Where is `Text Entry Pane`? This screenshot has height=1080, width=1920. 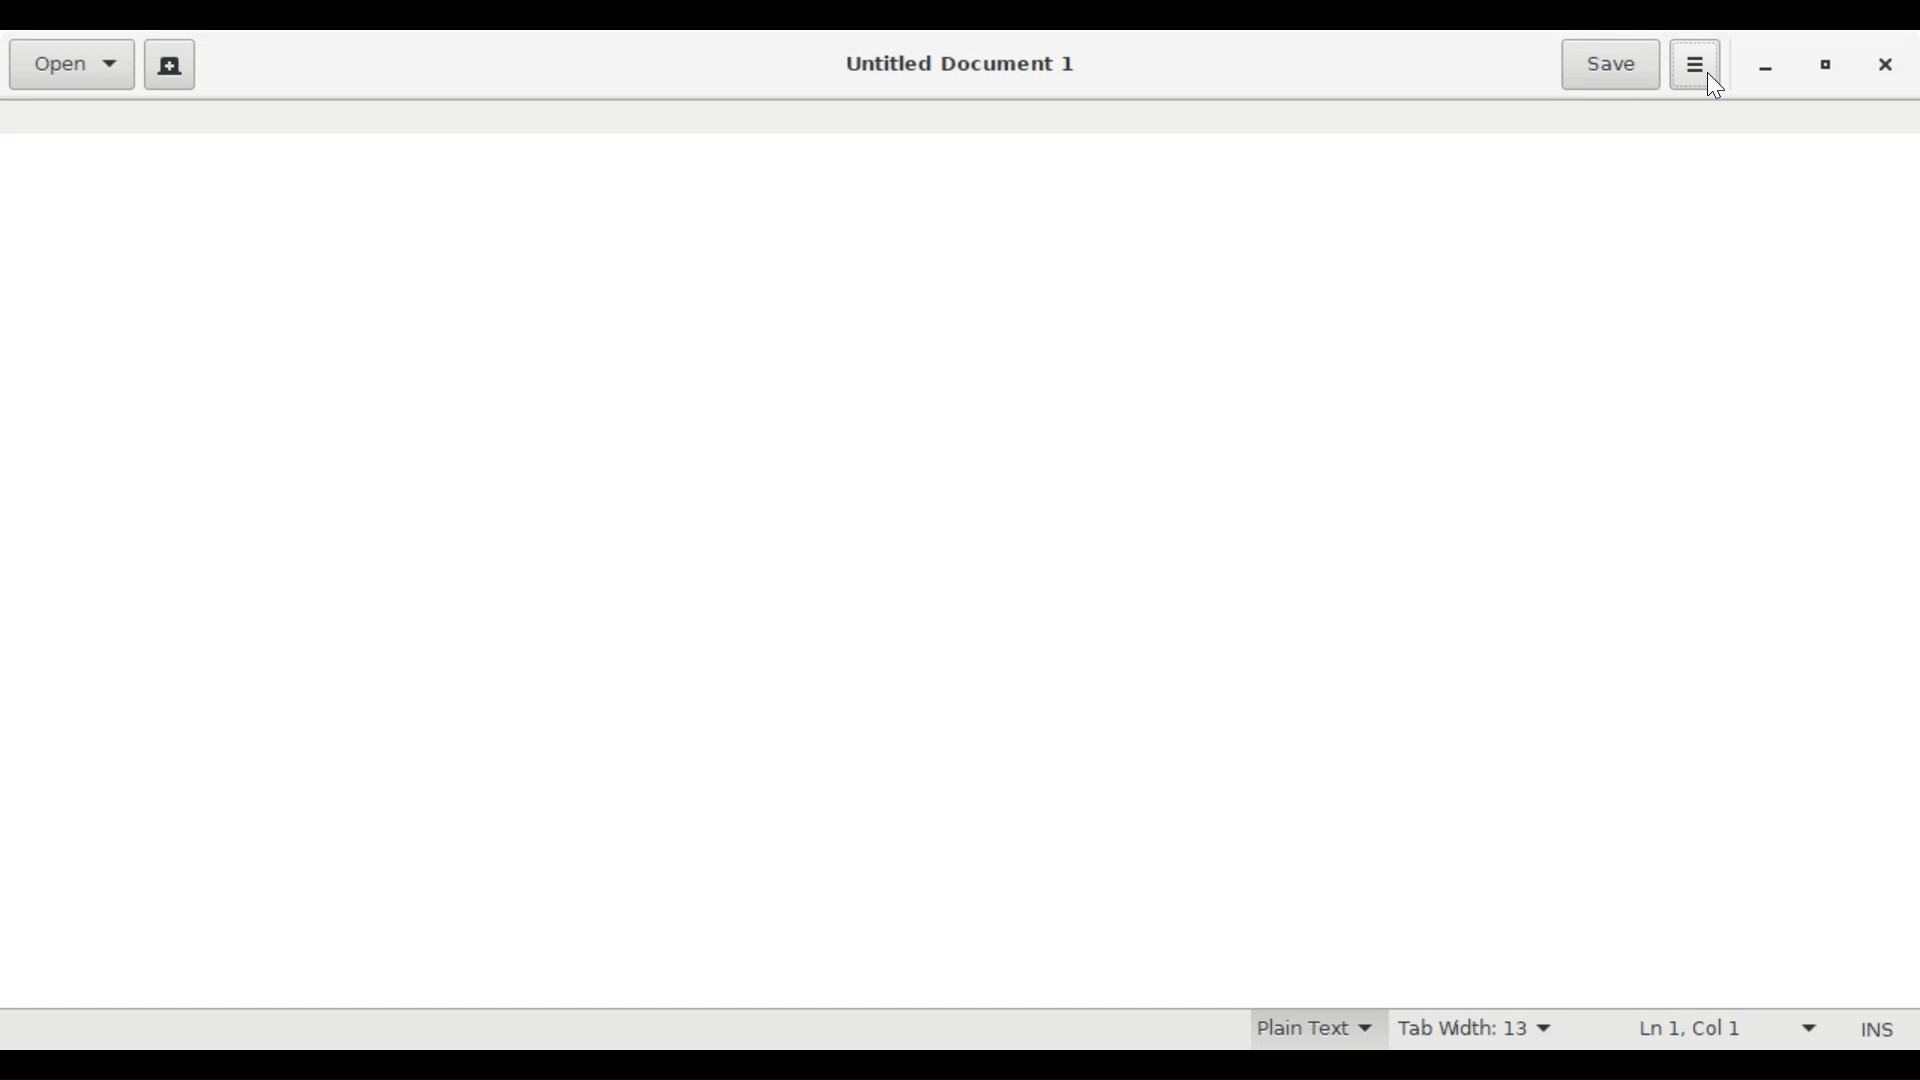
Text Entry Pane is located at coordinates (963, 553).